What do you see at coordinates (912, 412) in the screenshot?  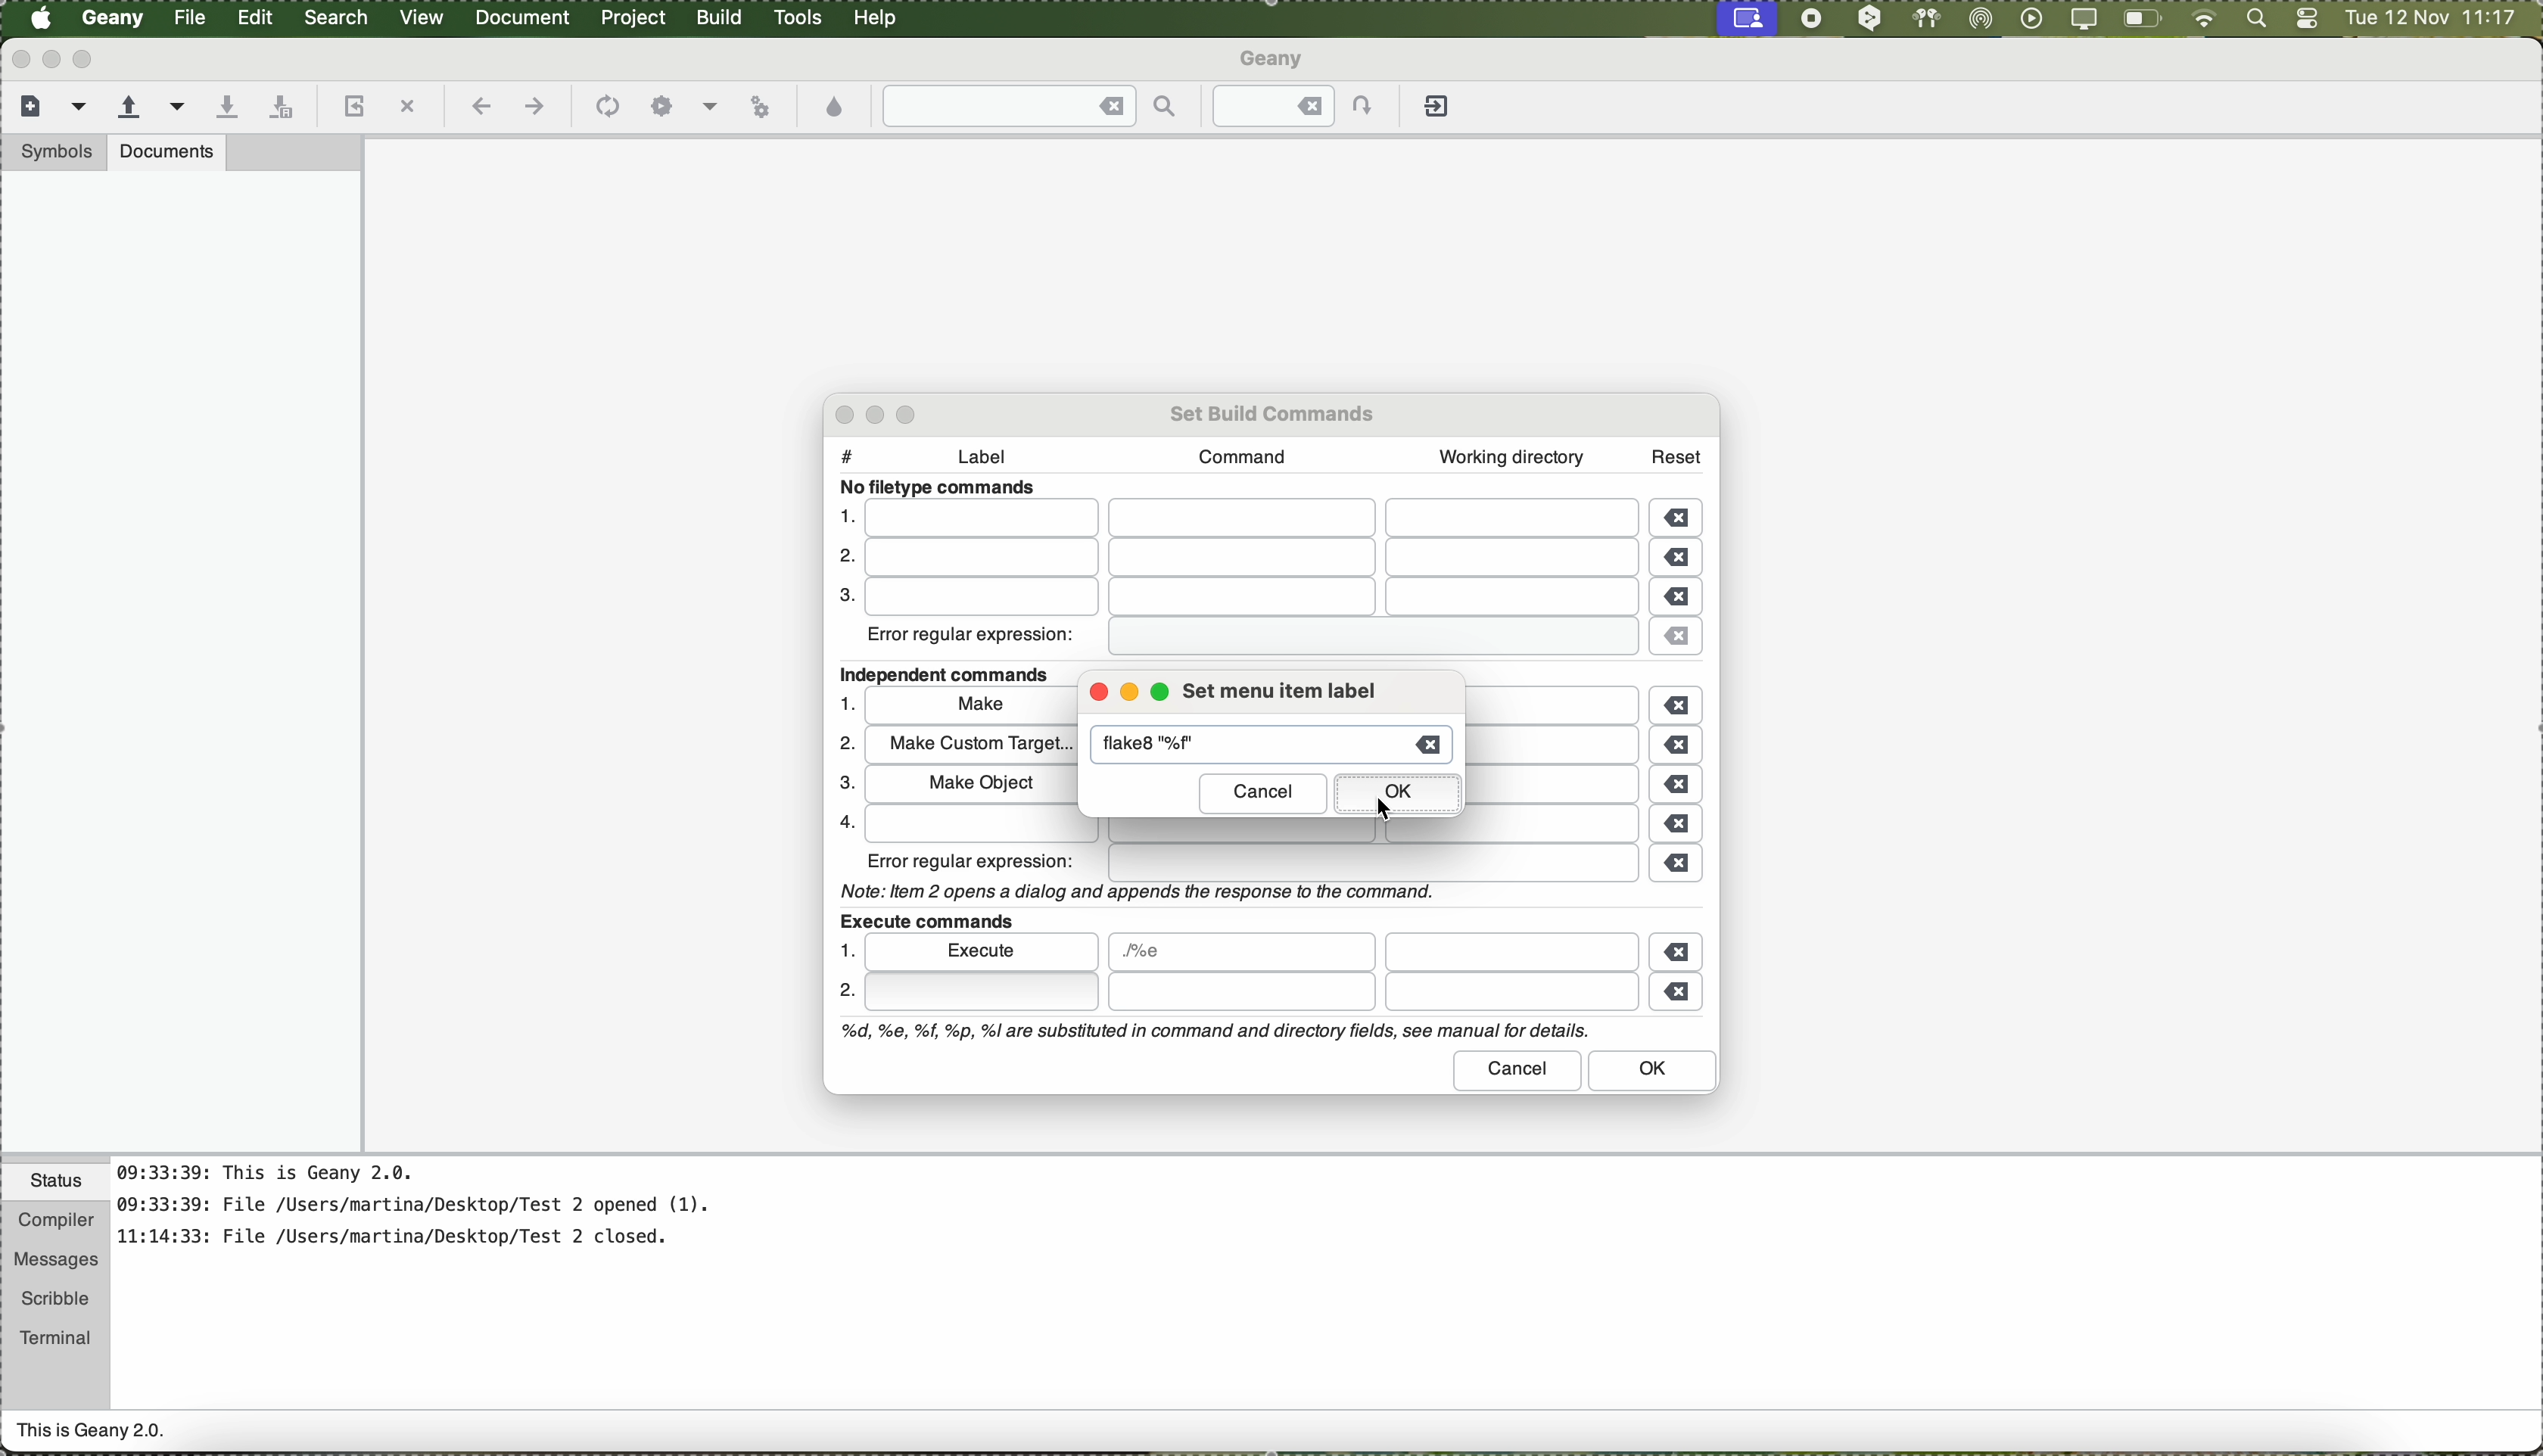 I see `maximize` at bounding box center [912, 412].